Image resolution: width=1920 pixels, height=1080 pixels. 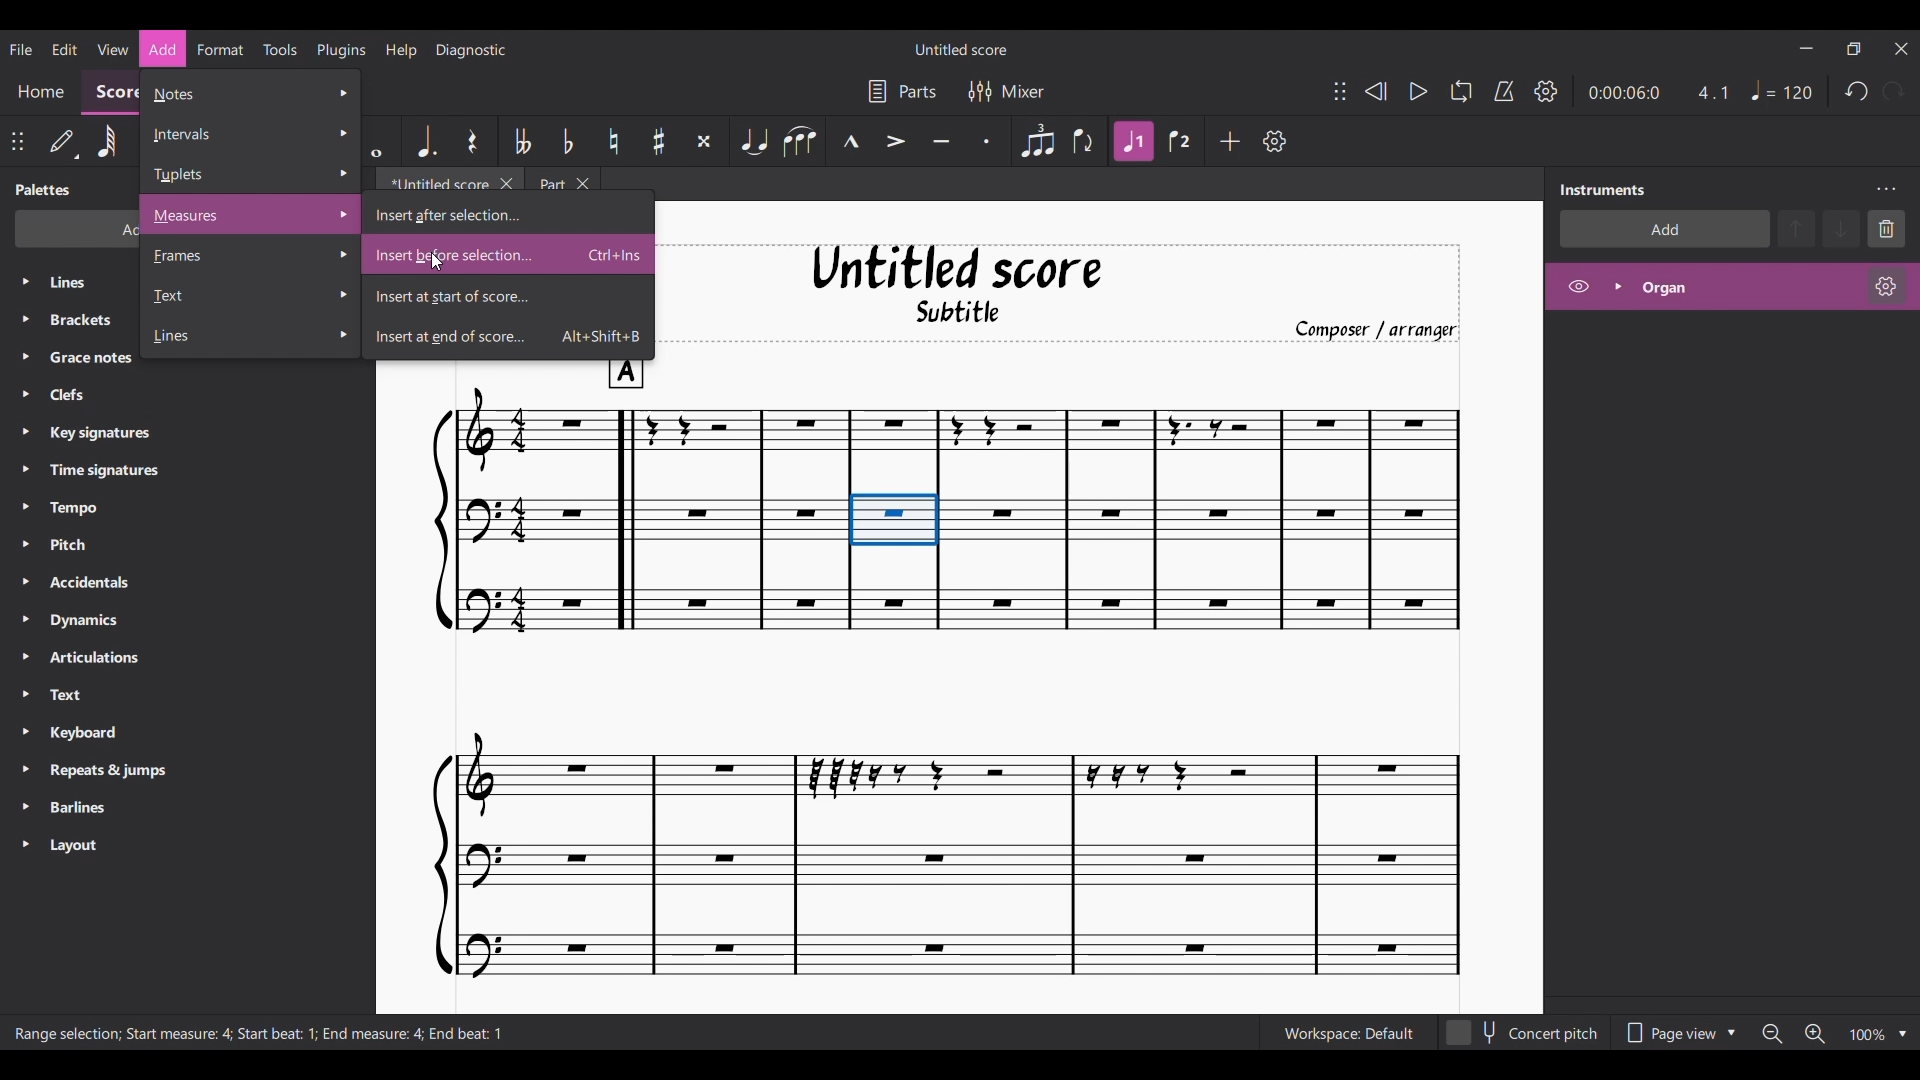 I want to click on Toggle flat, so click(x=567, y=140).